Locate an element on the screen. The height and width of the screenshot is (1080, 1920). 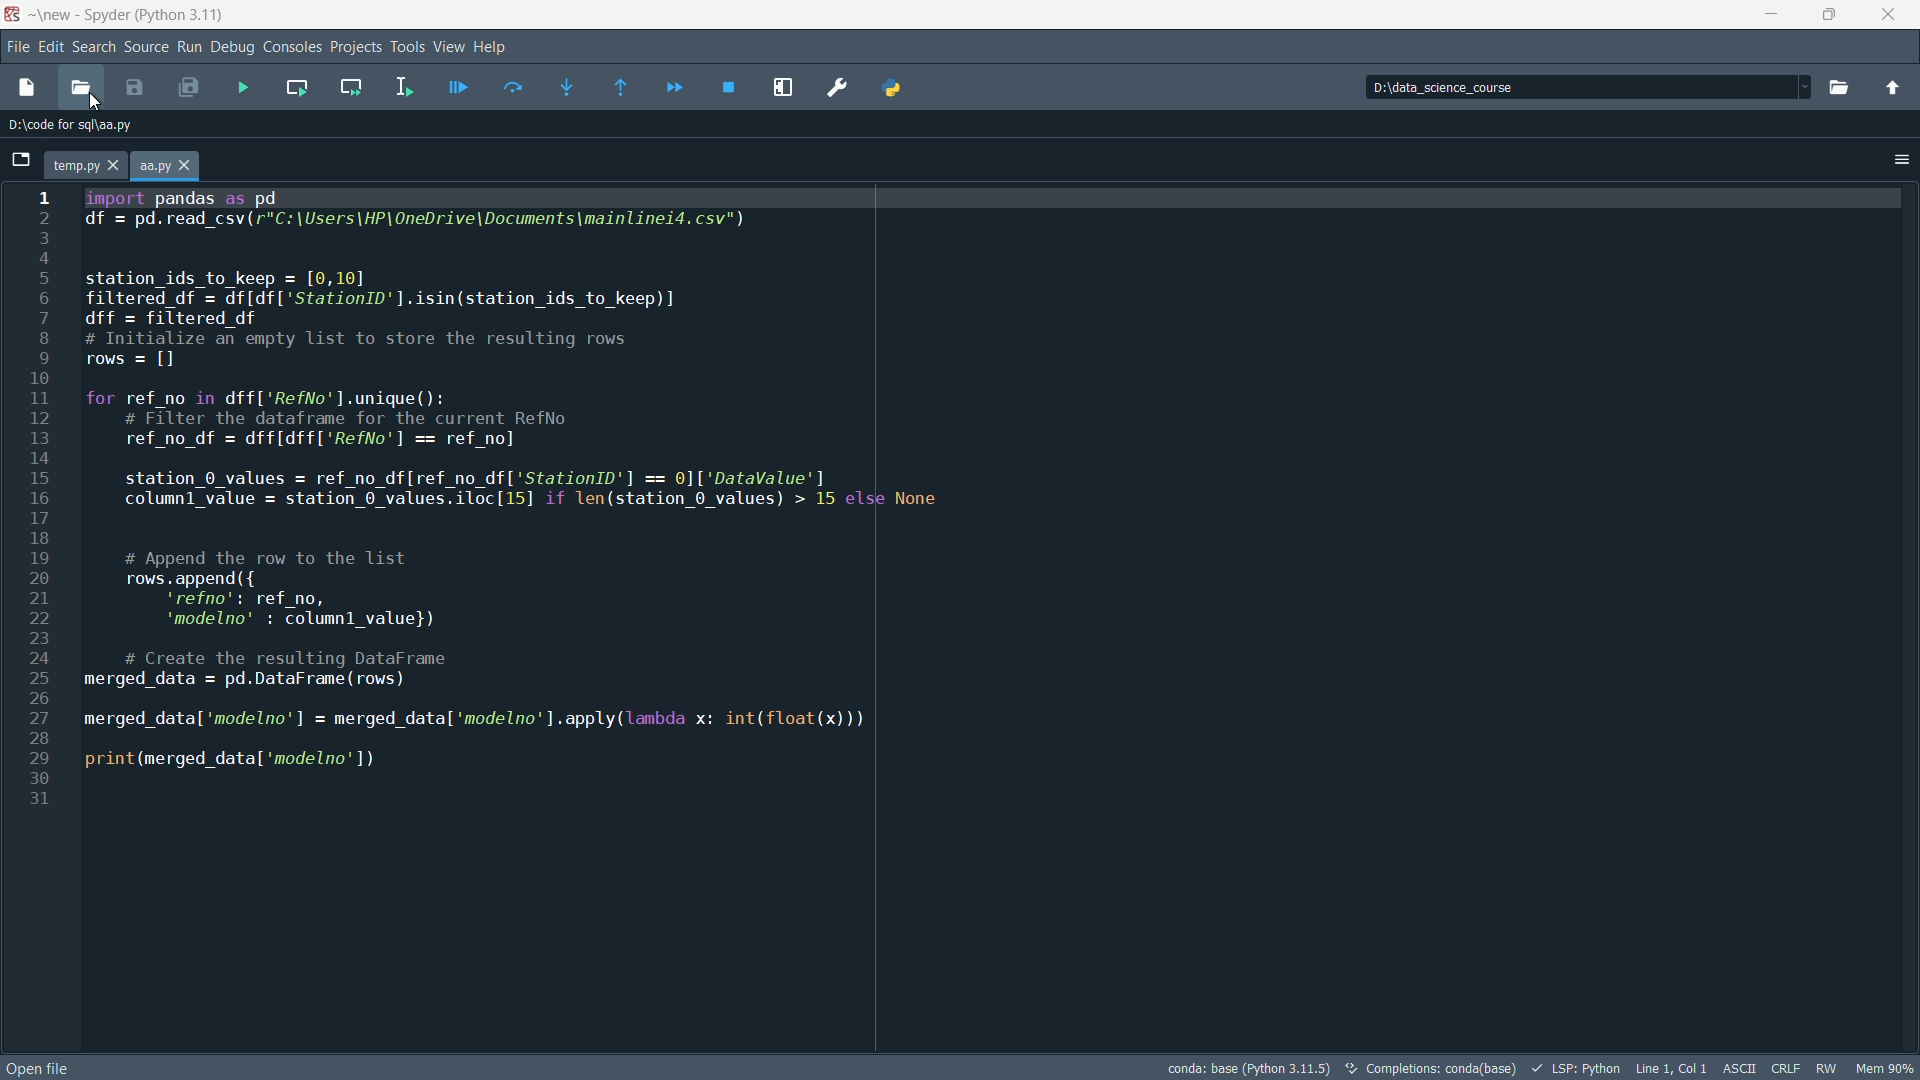
close is located at coordinates (188, 166).